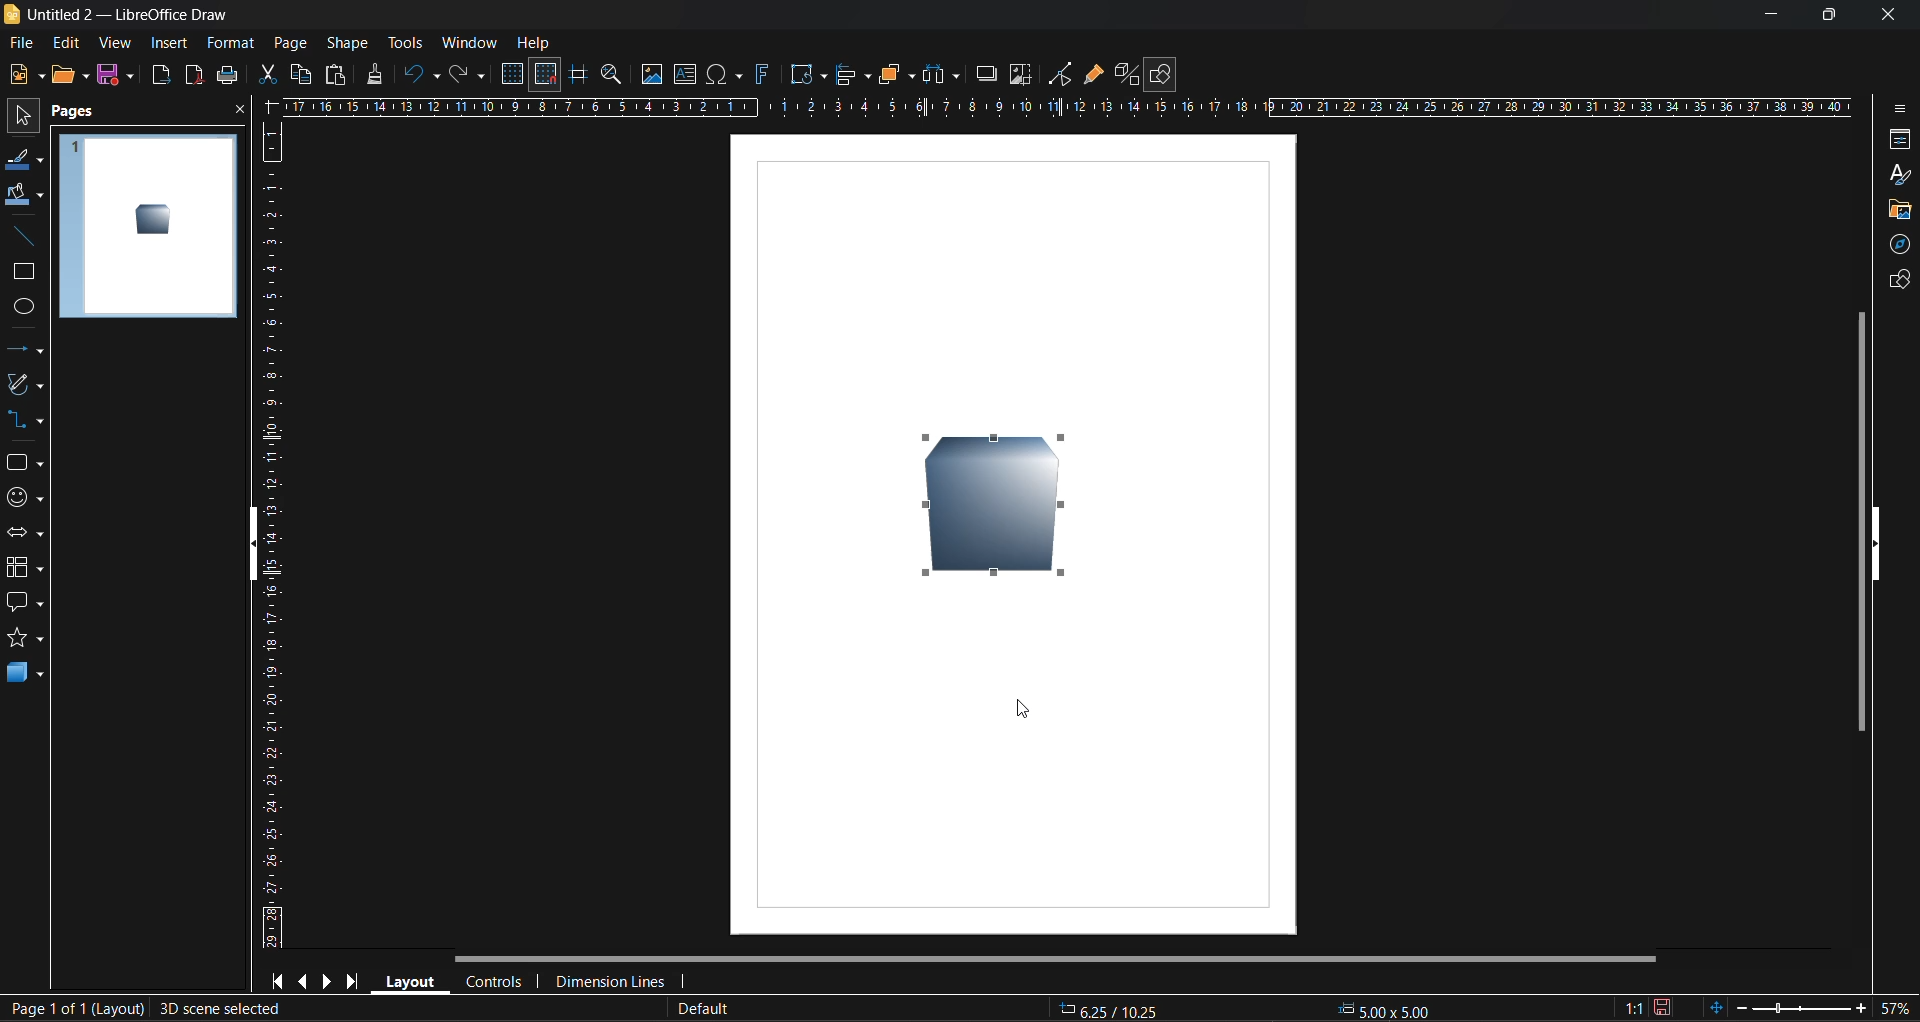  Describe the element at coordinates (299, 74) in the screenshot. I see `copy` at that location.